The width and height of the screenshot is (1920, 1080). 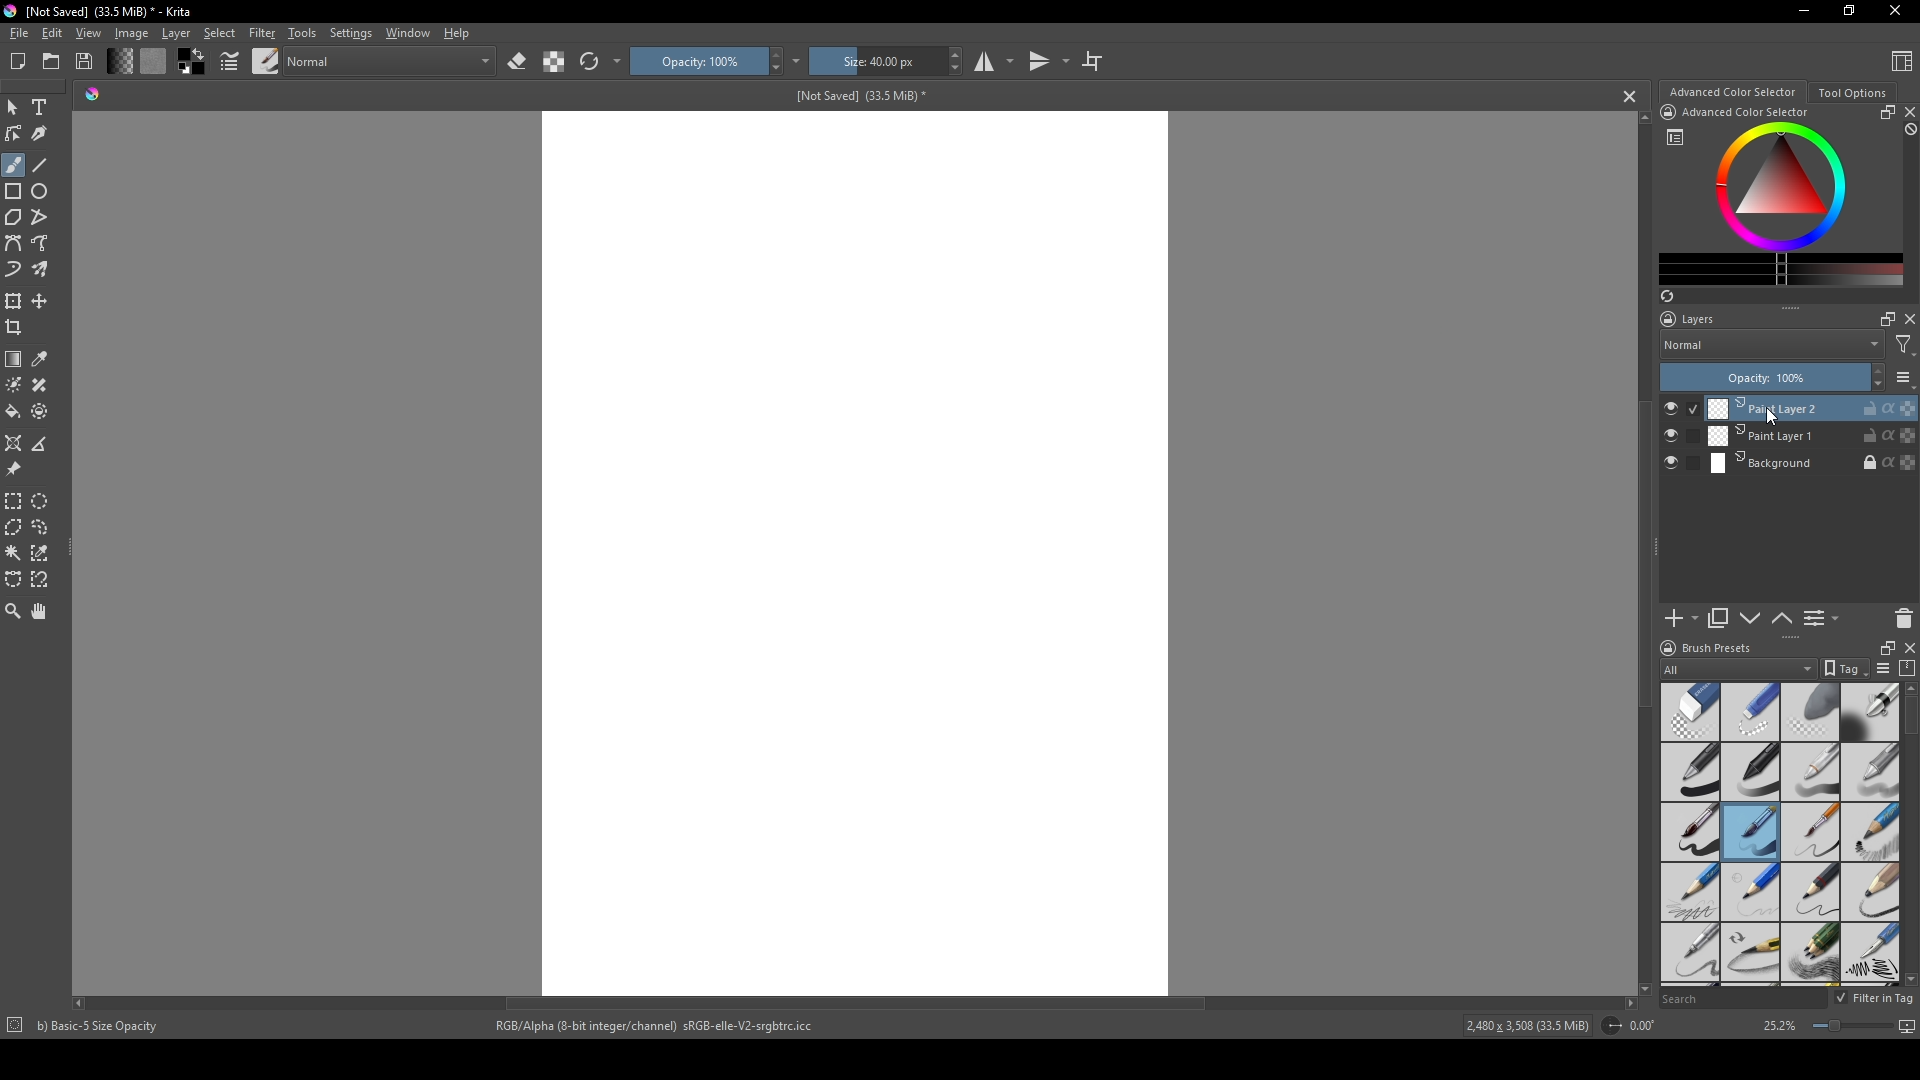 I want to click on icon, so click(x=1667, y=112).